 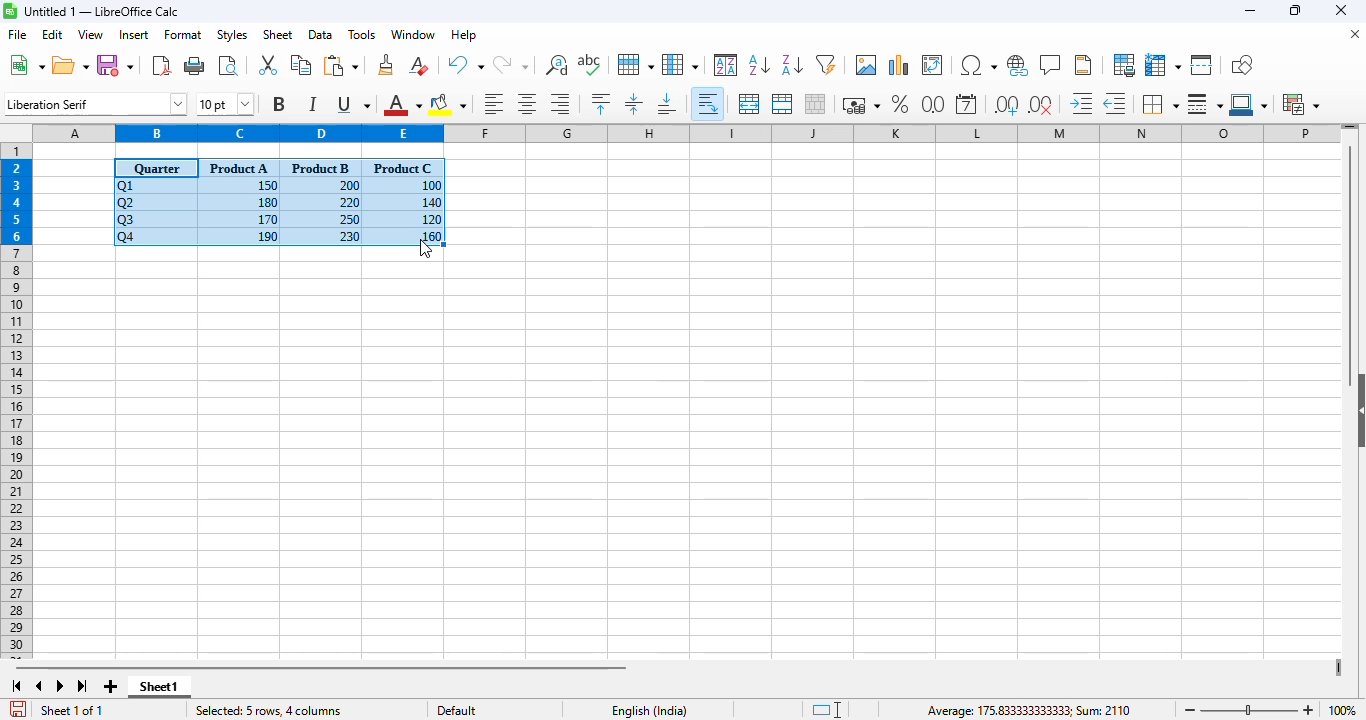 What do you see at coordinates (90, 34) in the screenshot?
I see `view` at bounding box center [90, 34].